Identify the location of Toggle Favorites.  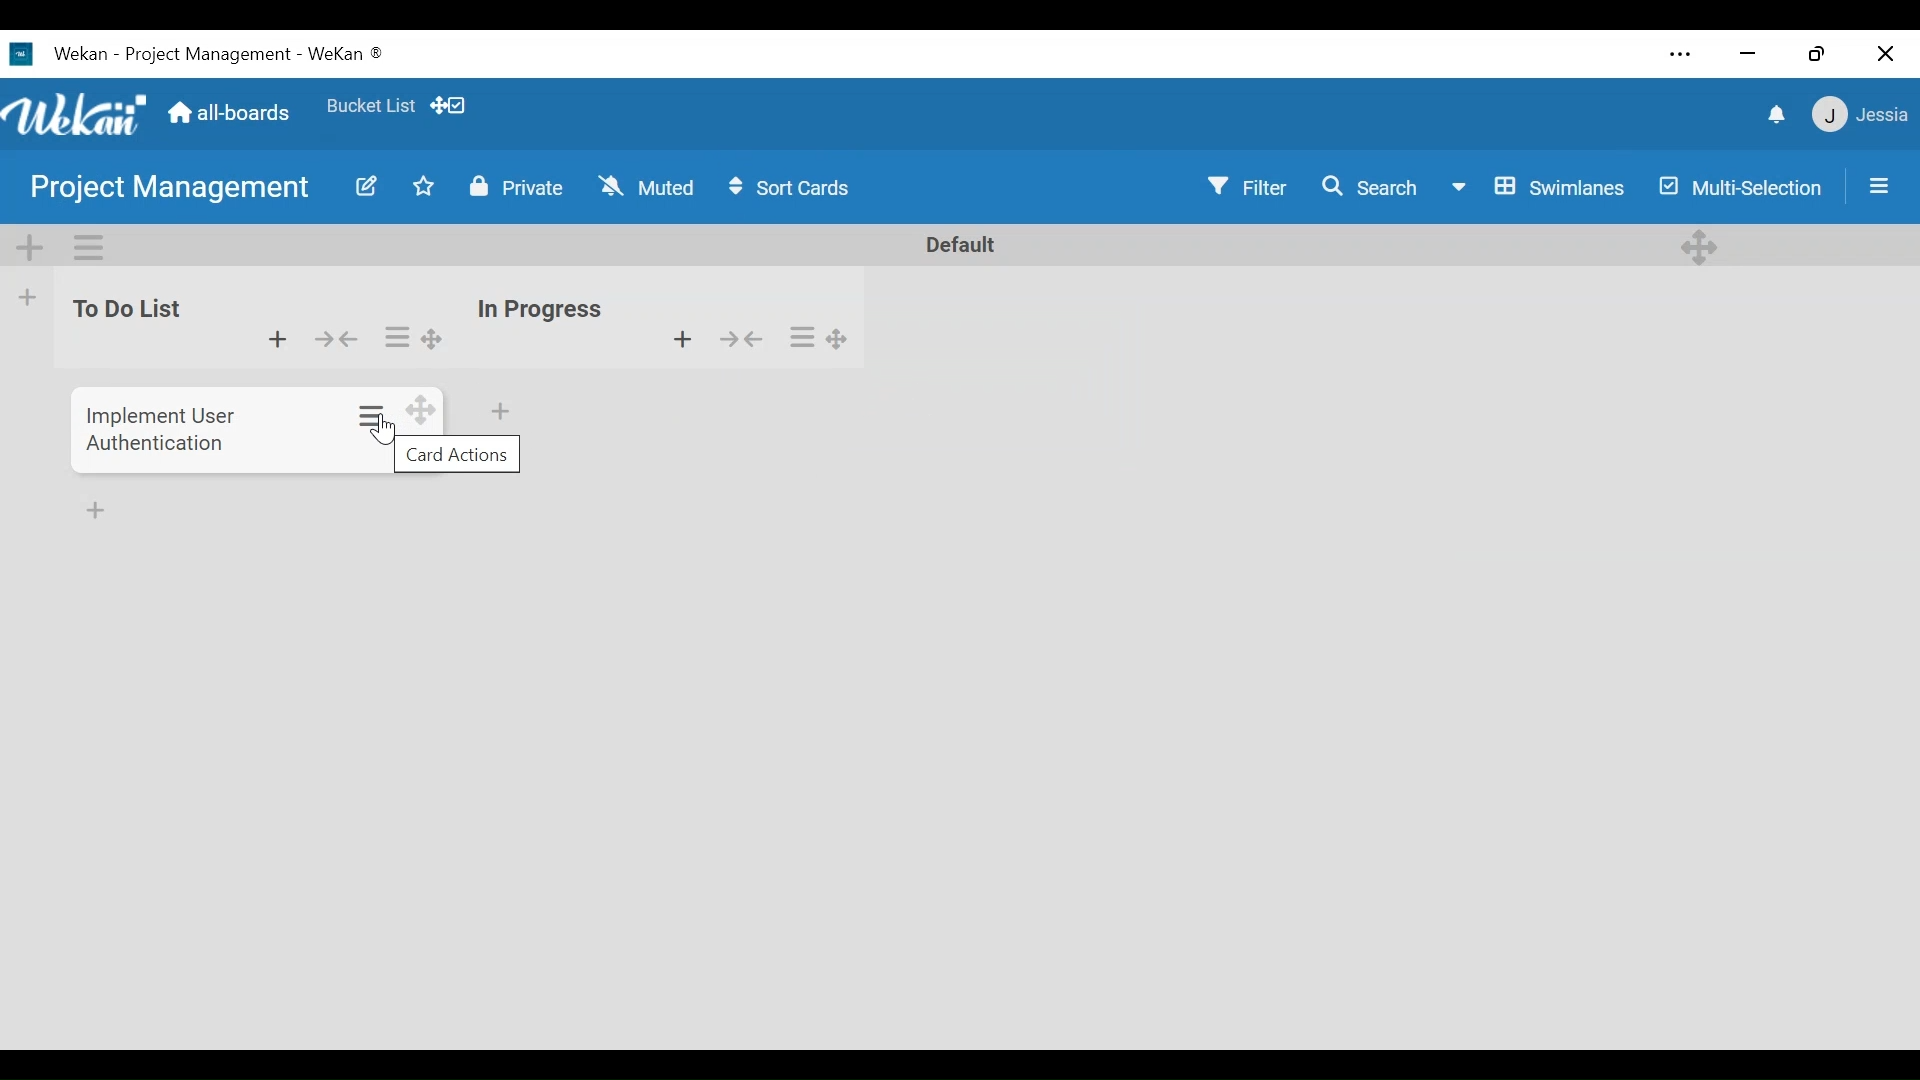
(424, 187).